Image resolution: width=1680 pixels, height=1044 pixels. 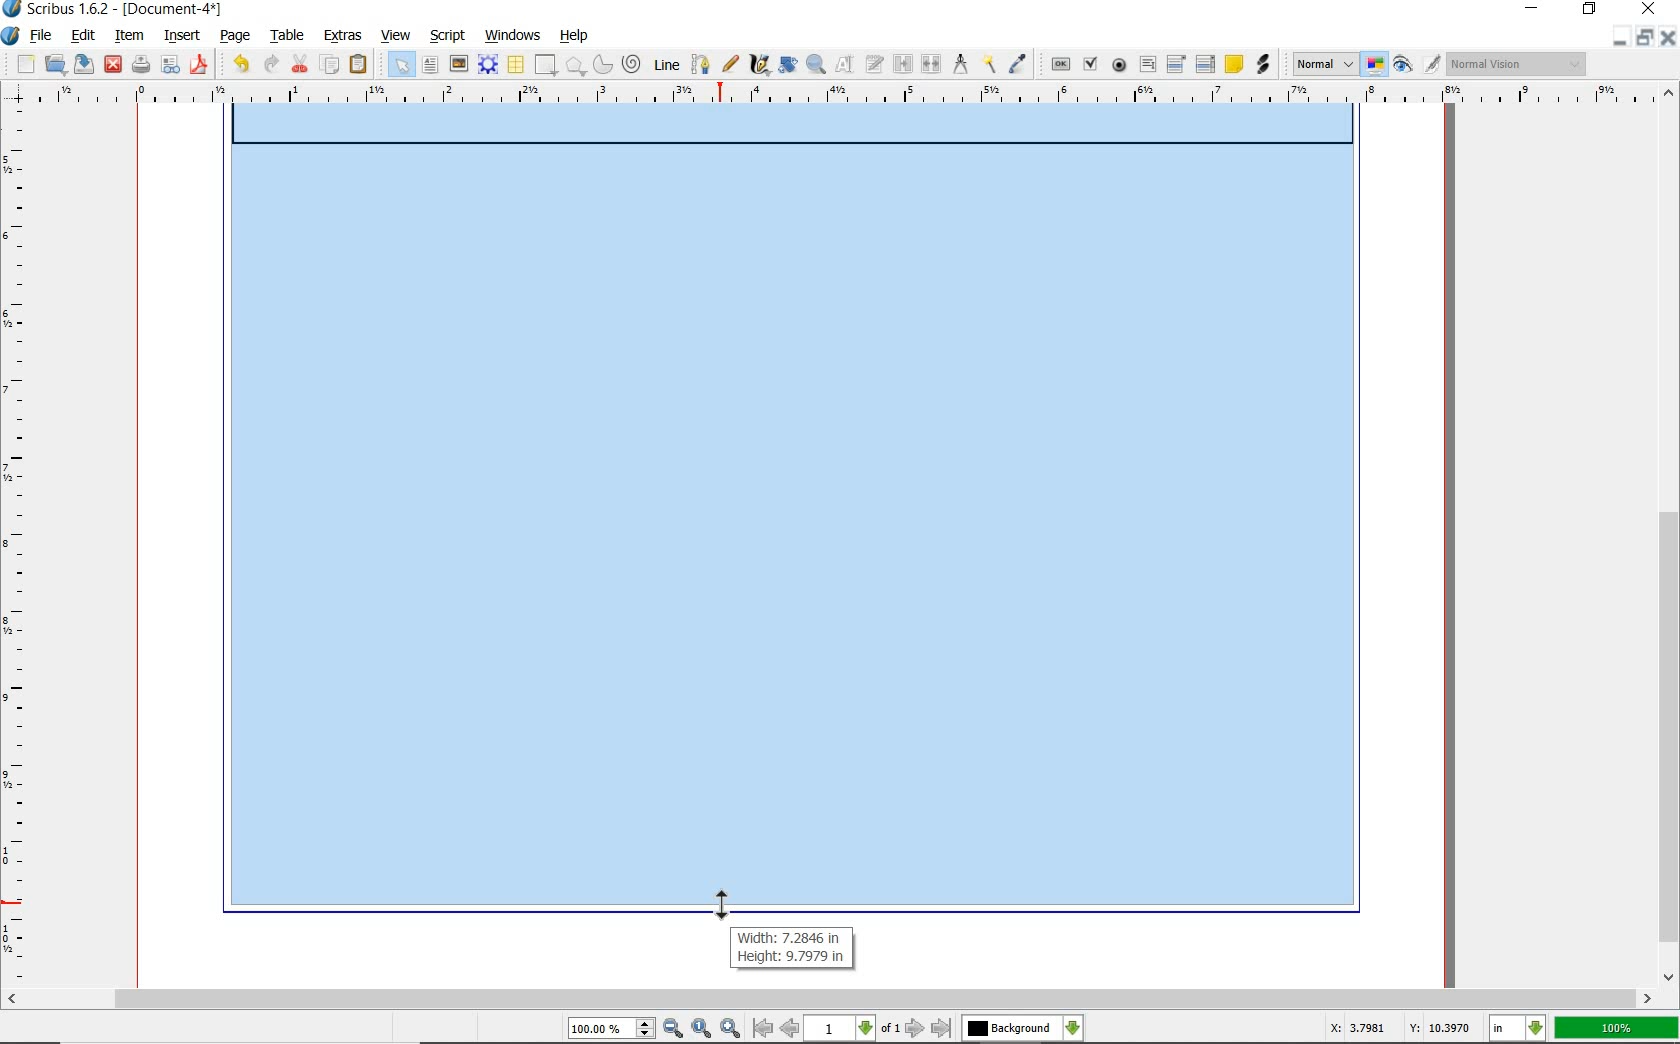 I want to click on file, so click(x=43, y=37).